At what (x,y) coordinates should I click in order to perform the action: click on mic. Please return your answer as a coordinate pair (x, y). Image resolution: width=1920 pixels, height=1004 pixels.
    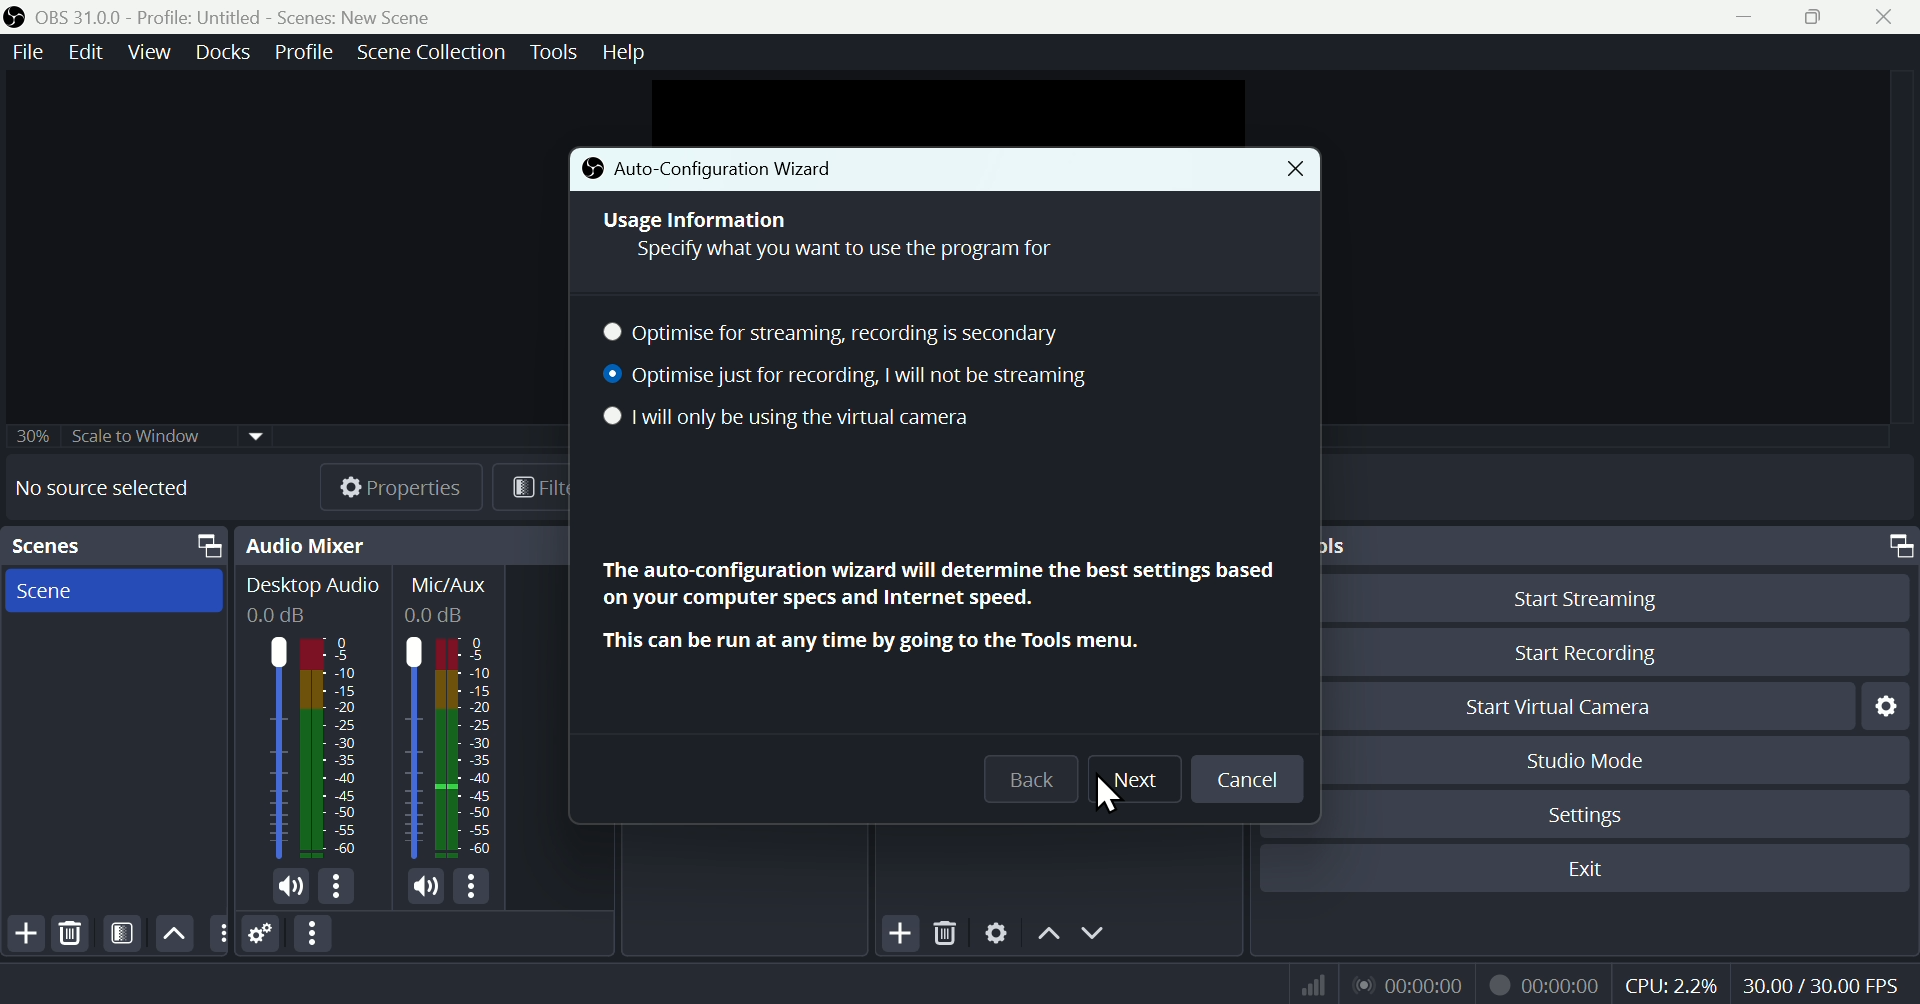
    Looking at the image, I should click on (291, 887).